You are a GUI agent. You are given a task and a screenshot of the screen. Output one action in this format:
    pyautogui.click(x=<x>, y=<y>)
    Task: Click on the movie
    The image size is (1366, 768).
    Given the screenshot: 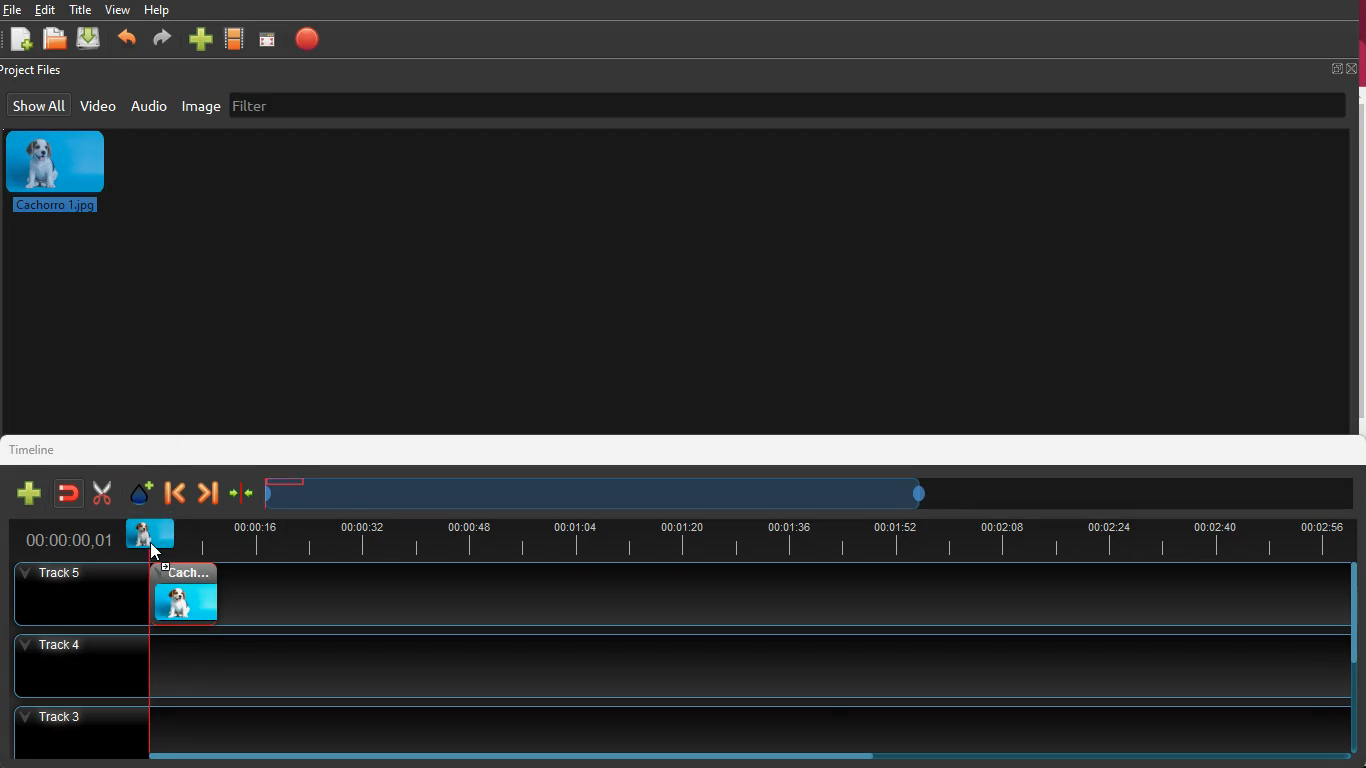 What is the action you would take?
    pyautogui.click(x=235, y=38)
    